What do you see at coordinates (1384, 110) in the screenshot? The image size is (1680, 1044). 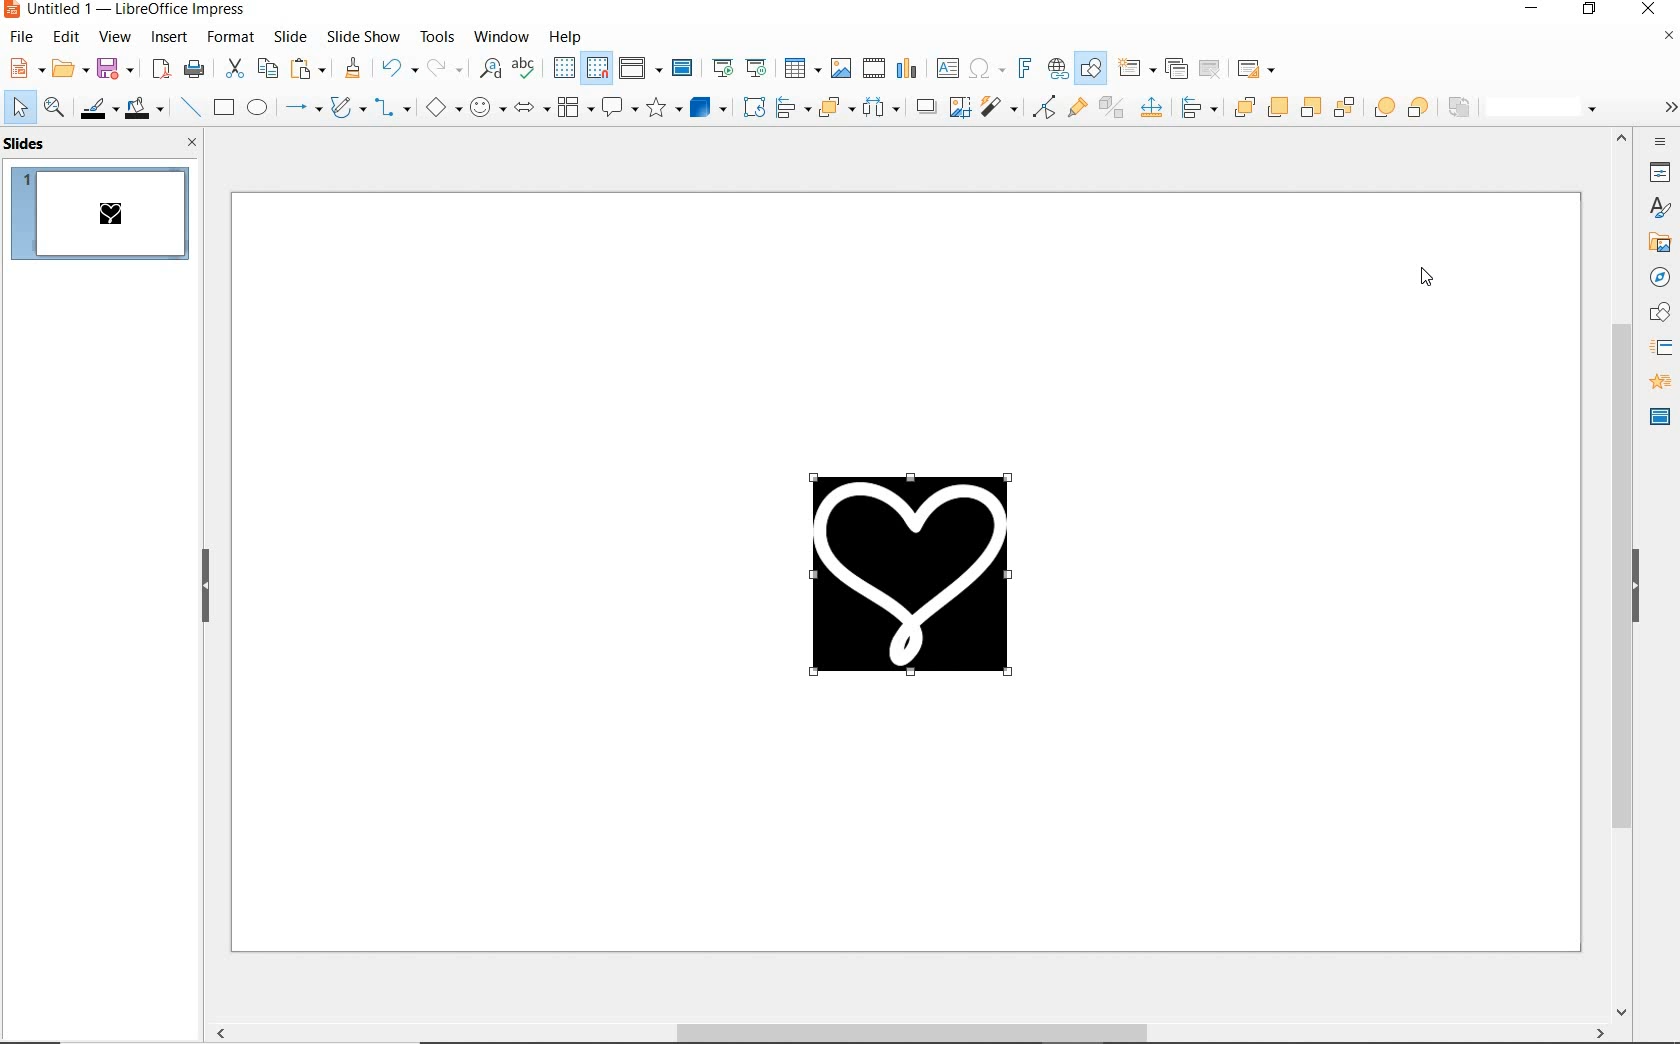 I see `infront object` at bounding box center [1384, 110].